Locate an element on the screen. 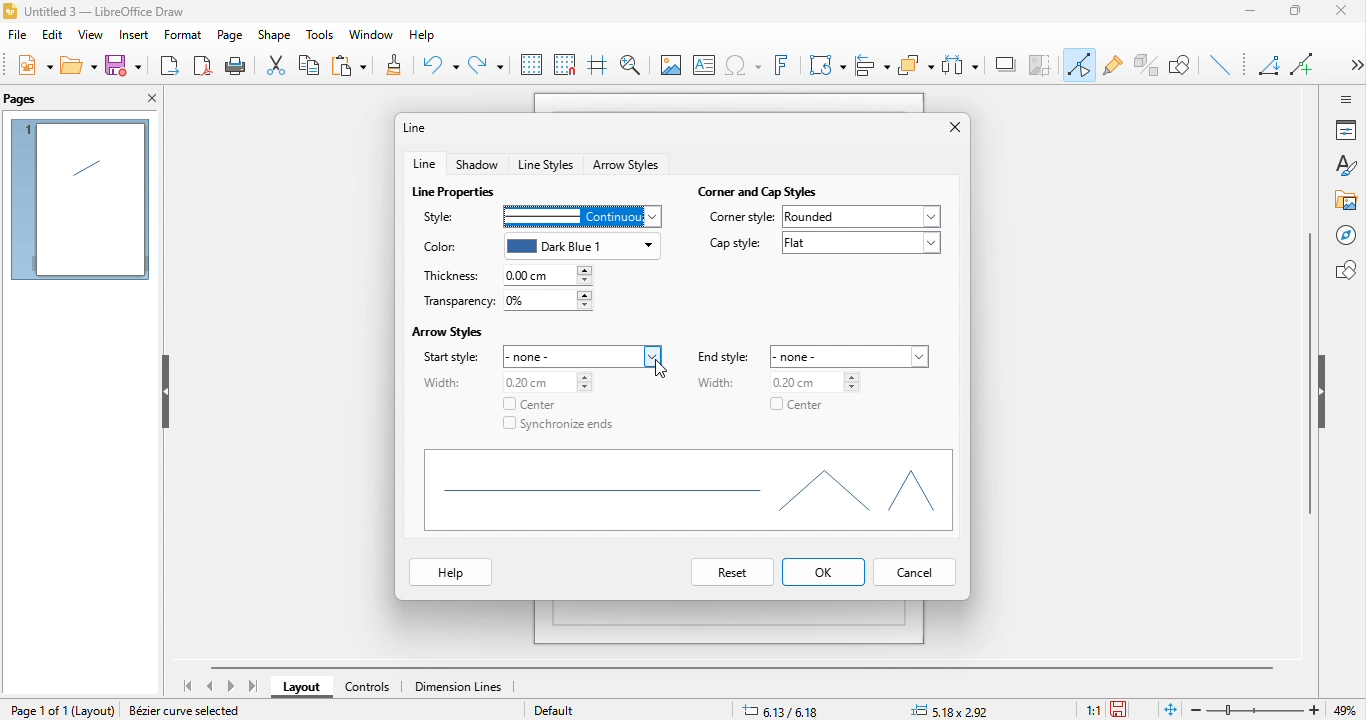 The image size is (1366, 720). sidebar setting is located at coordinates (1346, 98).